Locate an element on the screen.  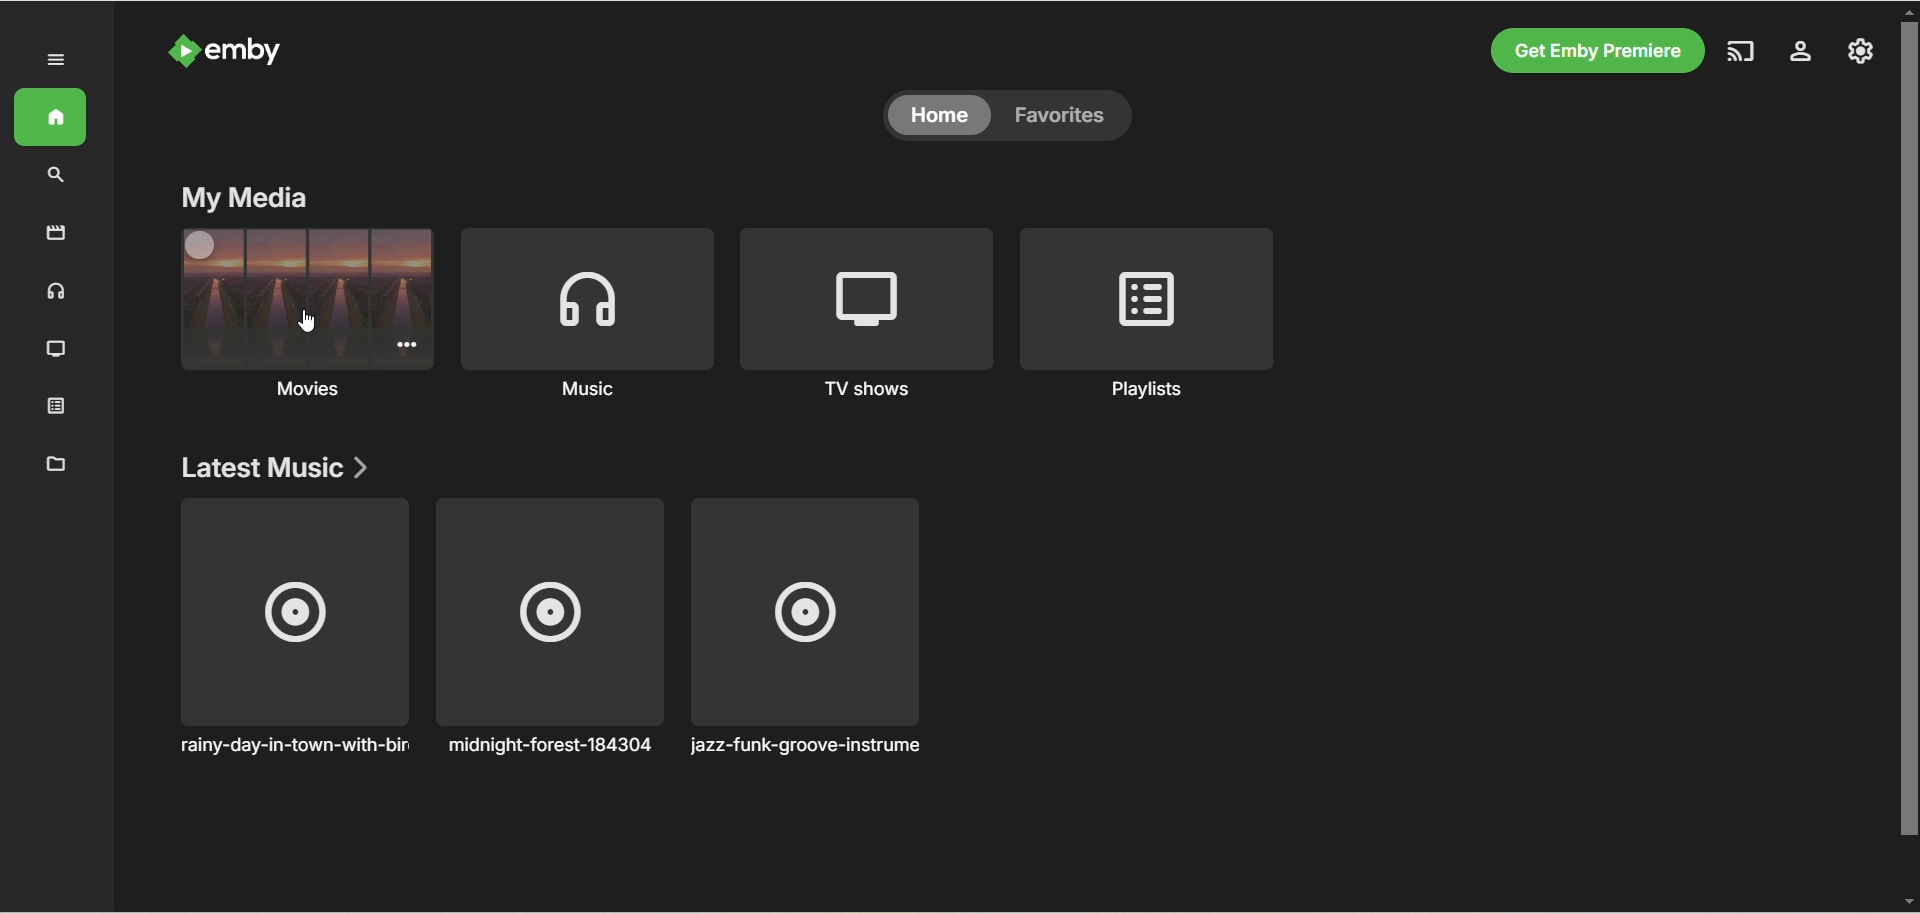
playlists is located at coordinates (1148, 314).